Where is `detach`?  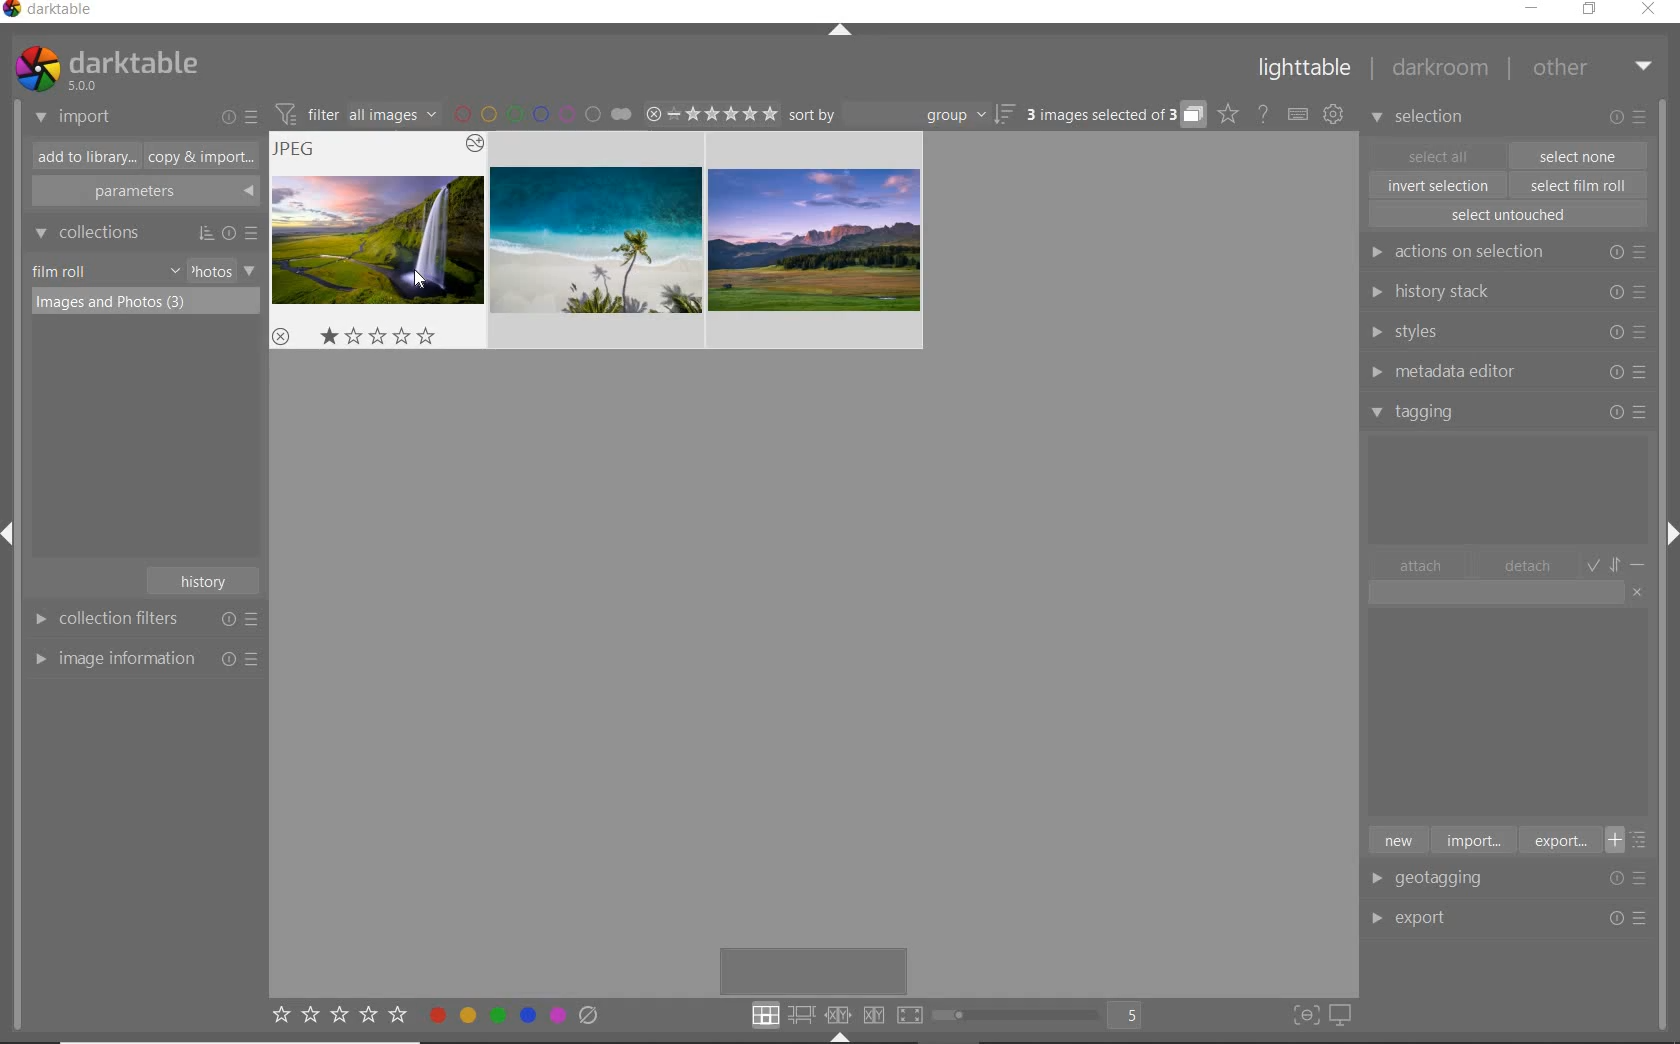
detach is located at coordinates (1529, 566).